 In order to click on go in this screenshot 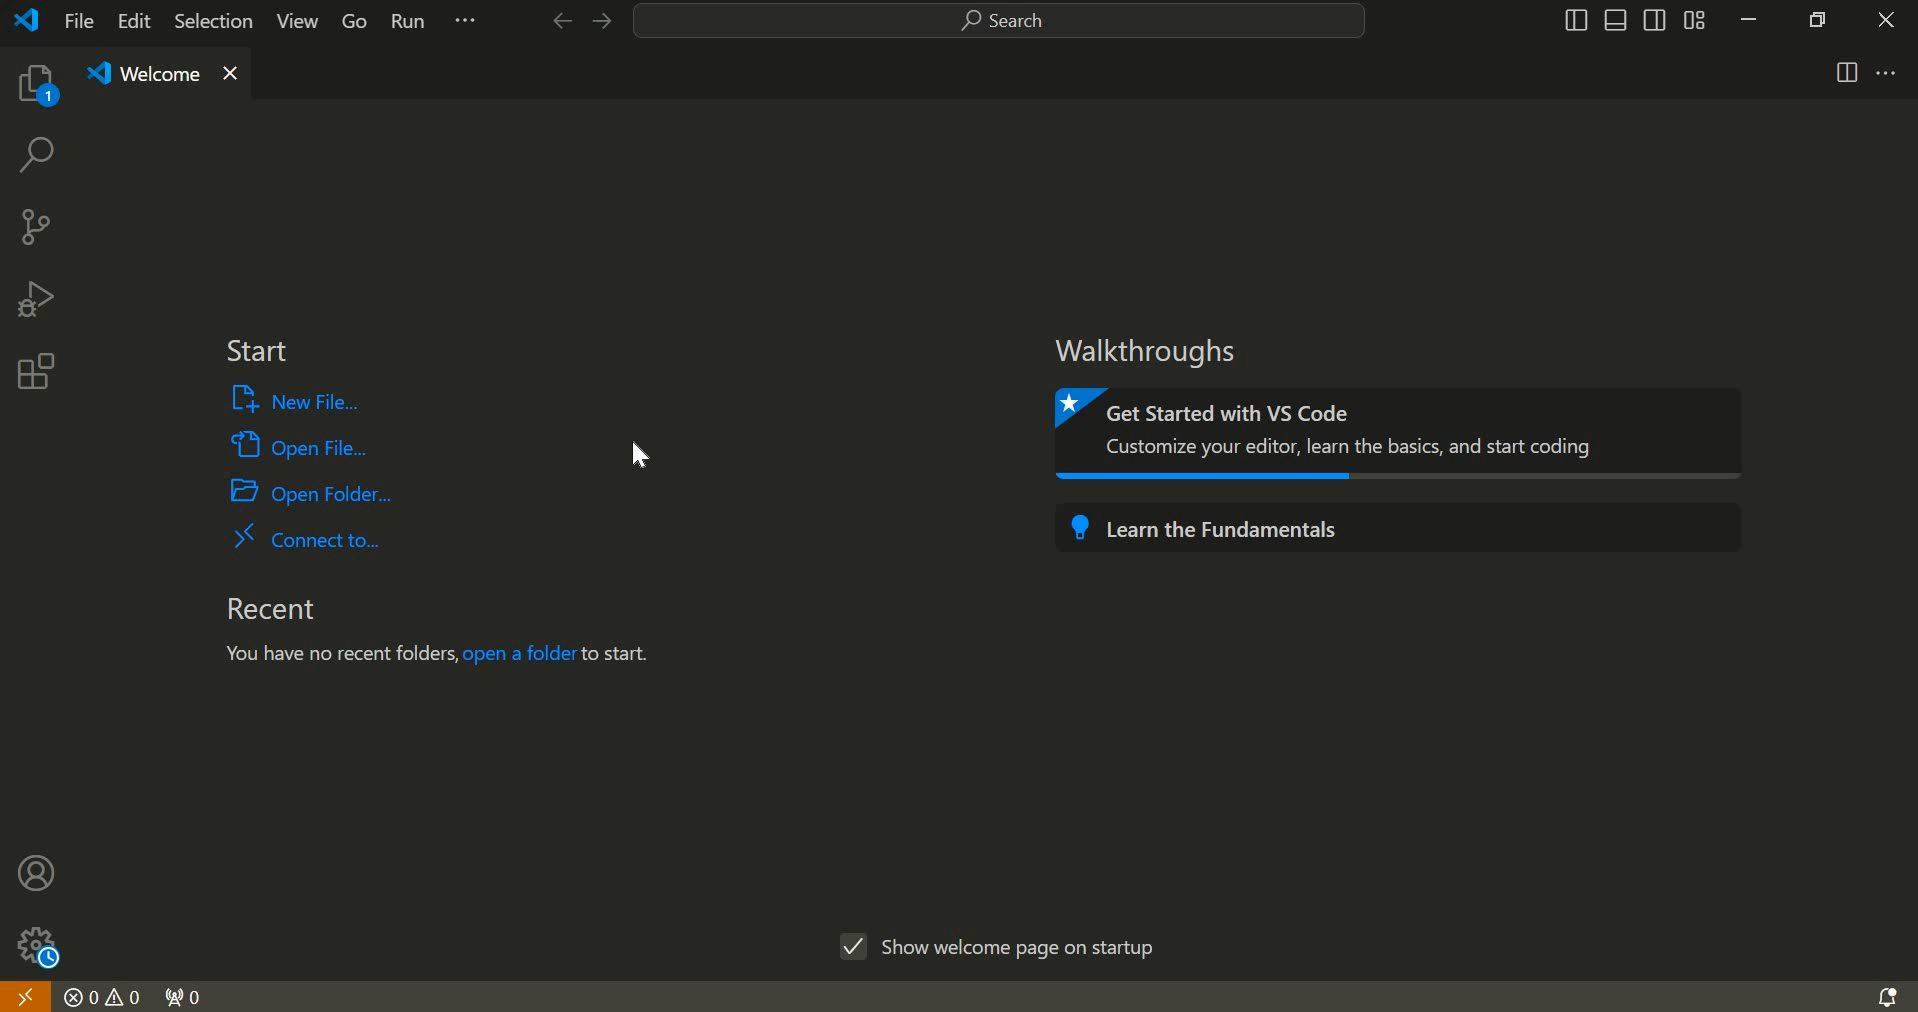, I will do `click(355, 24)`.